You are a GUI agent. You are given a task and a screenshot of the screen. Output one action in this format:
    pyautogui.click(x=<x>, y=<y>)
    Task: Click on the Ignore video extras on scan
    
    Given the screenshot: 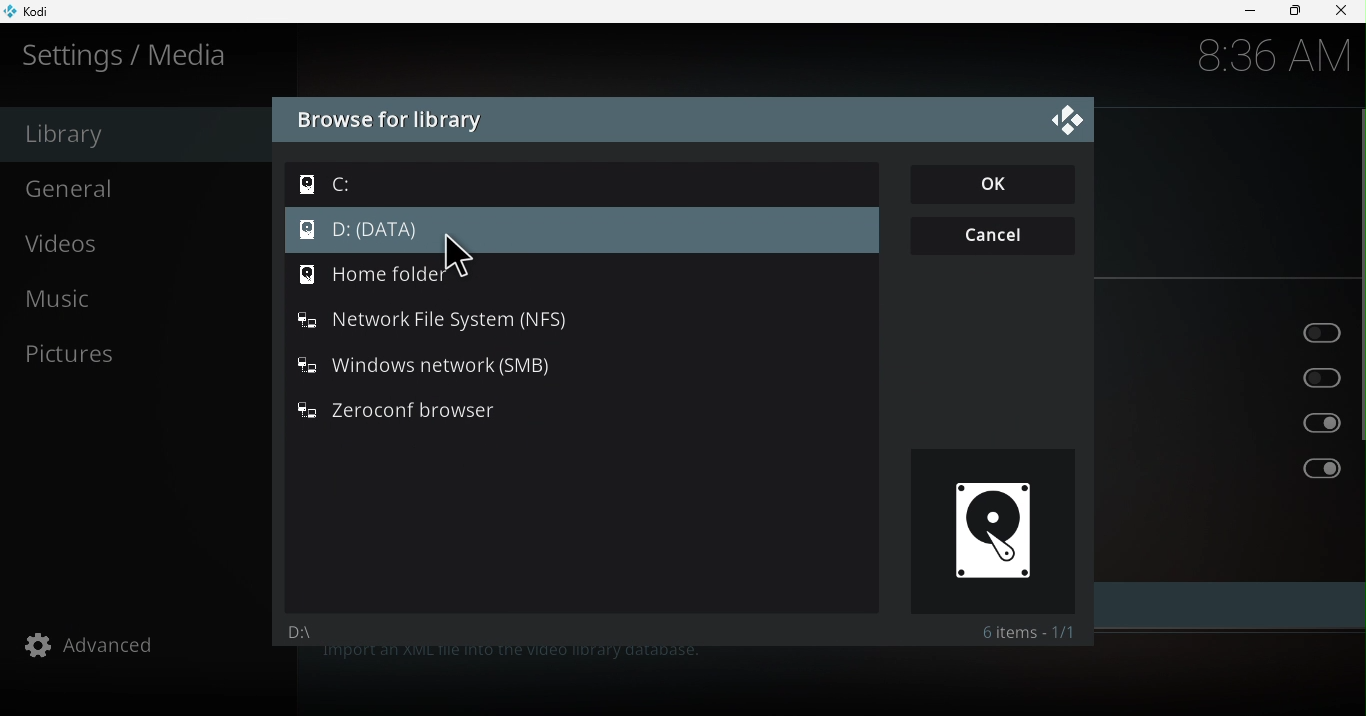 What is the action you would take?
    pyautogui.click(x=1229, y=469)
    